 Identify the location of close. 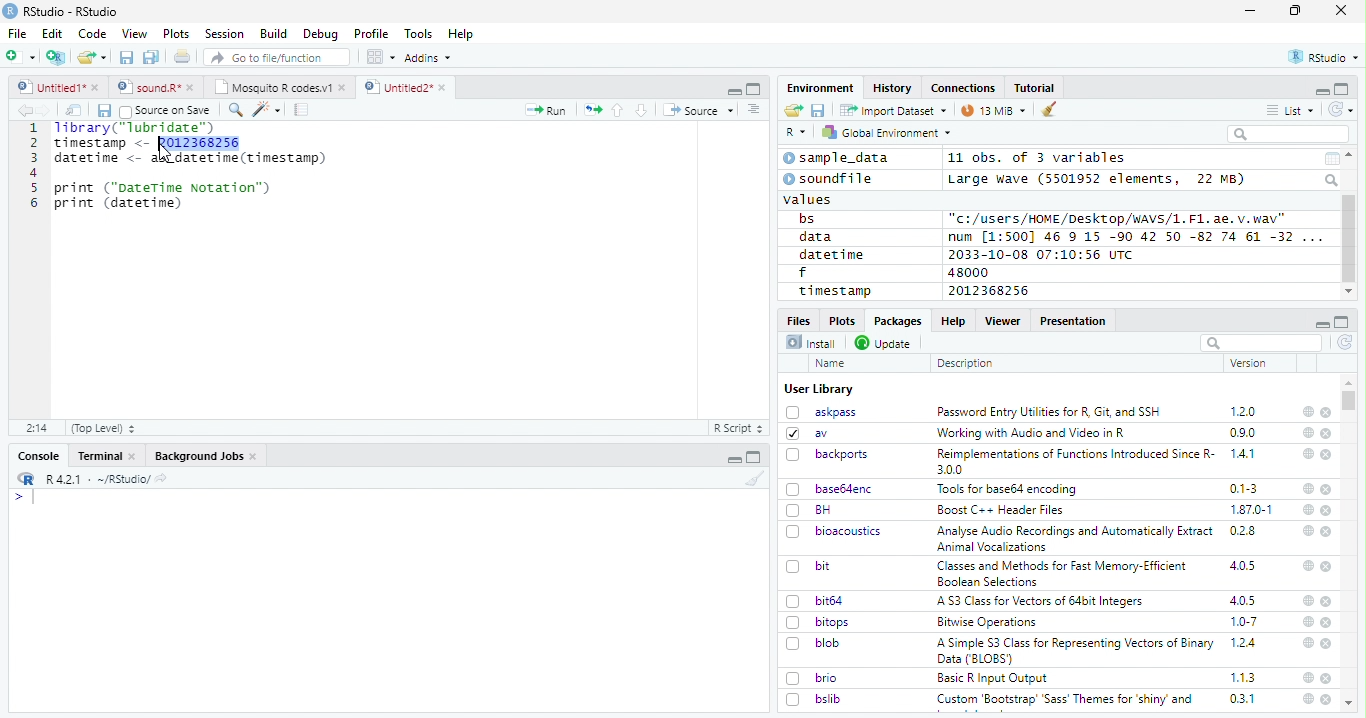
(1341, 9).